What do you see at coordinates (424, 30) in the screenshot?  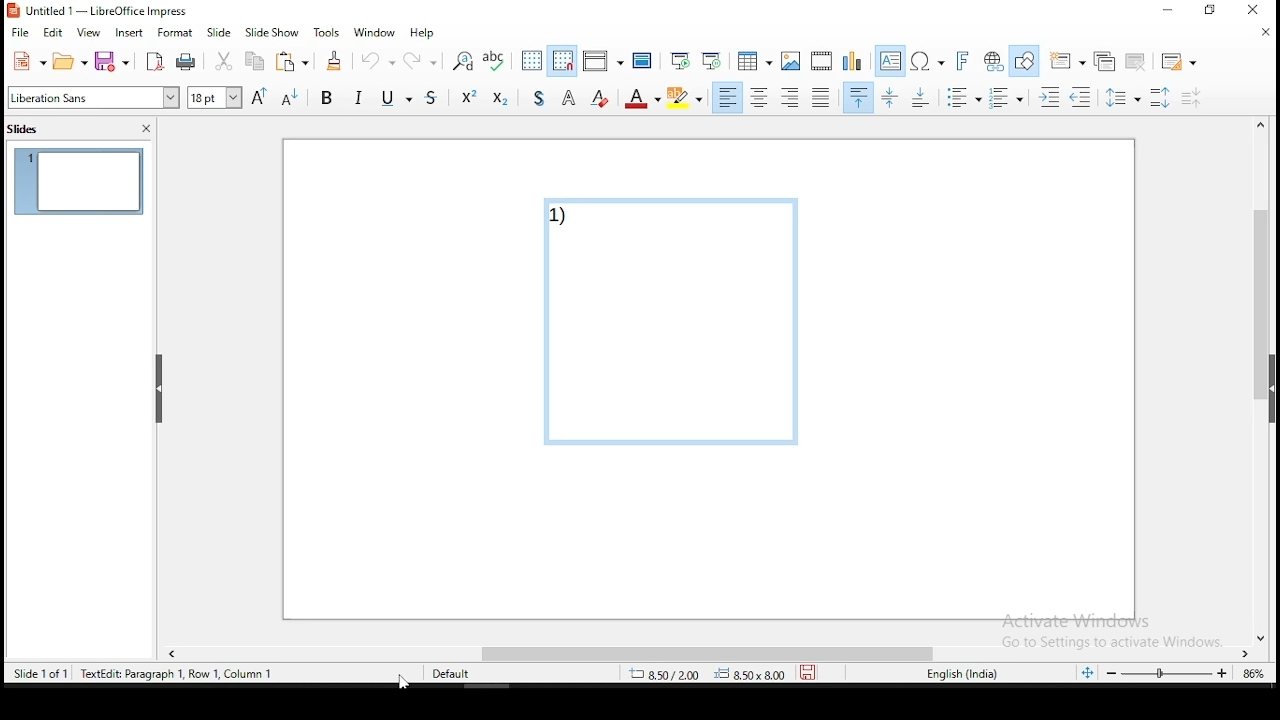 I see `help` at bounding box center [424, 30].